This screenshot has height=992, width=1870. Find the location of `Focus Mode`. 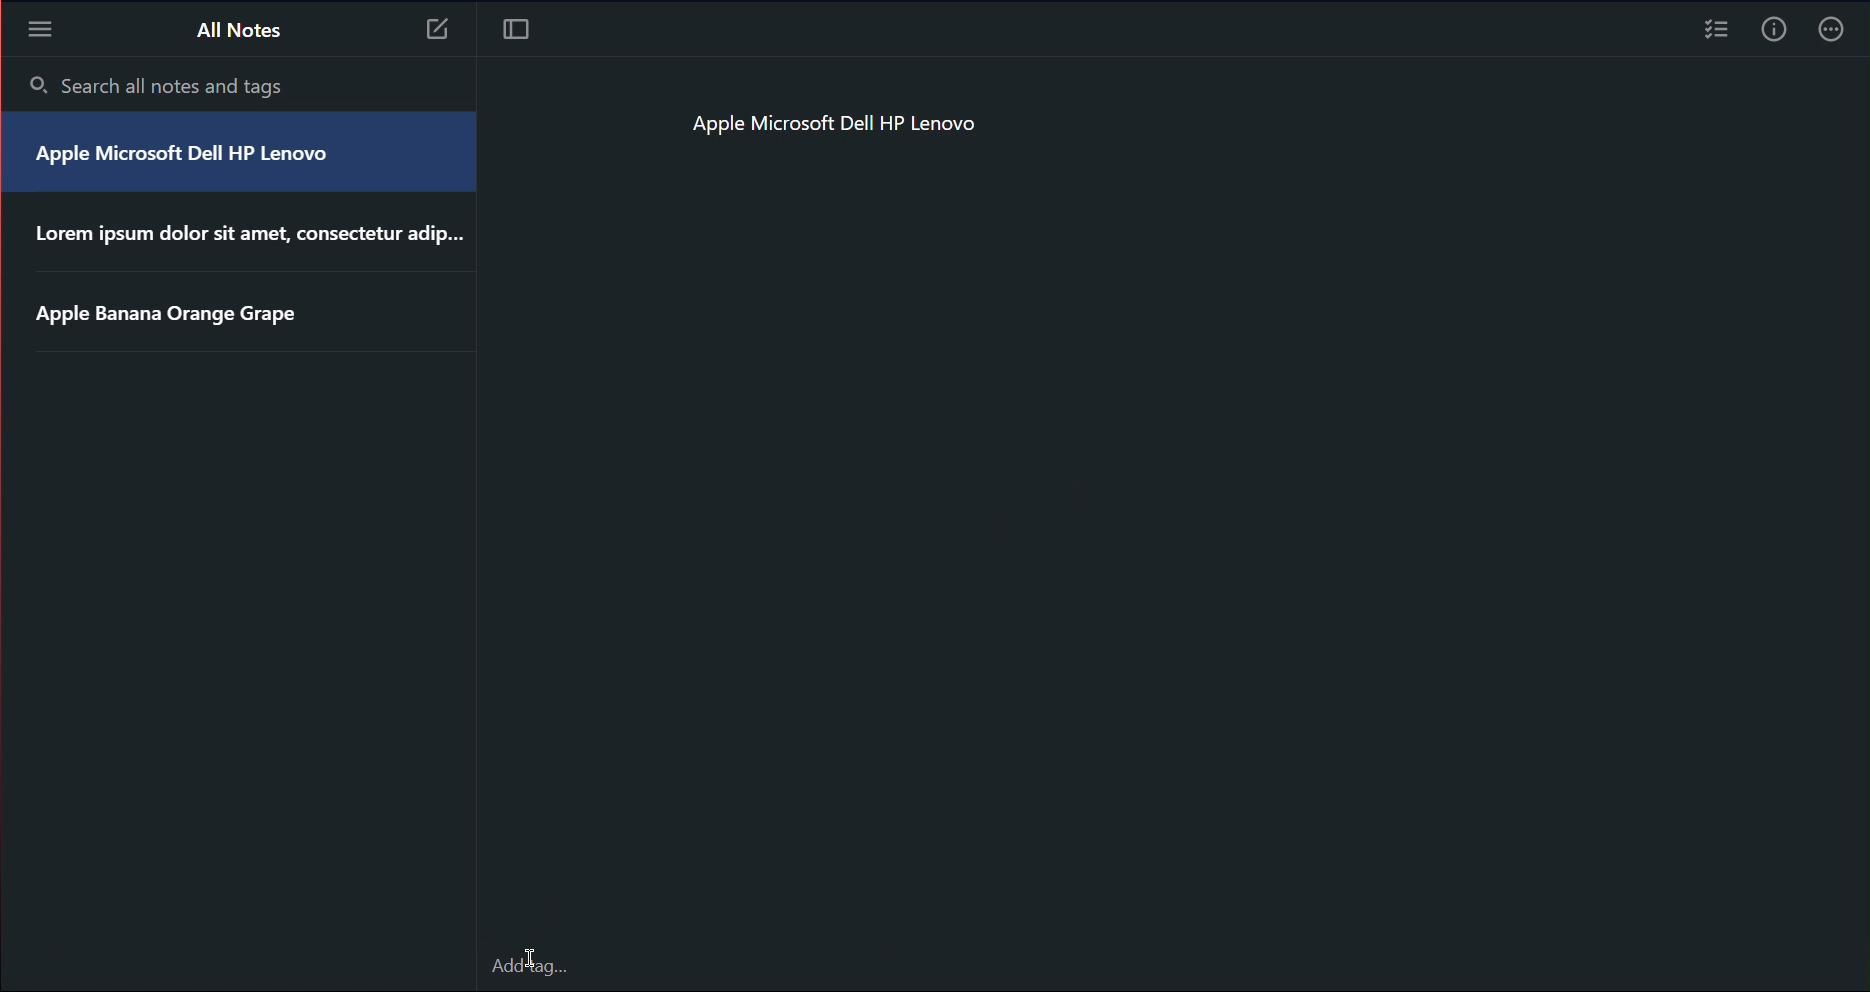

Focus Mode is located at coordinates (518, 30).